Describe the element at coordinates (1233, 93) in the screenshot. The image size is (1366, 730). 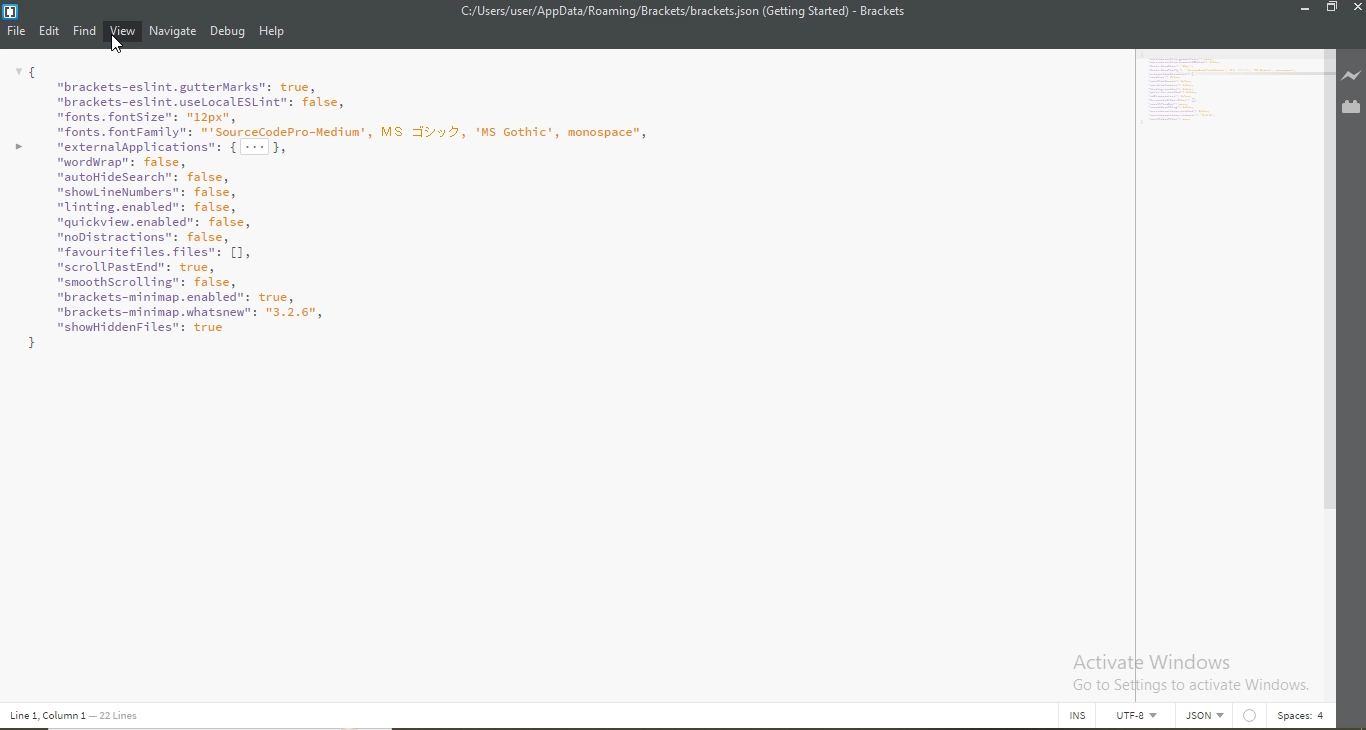
I see `minimap` at that location.